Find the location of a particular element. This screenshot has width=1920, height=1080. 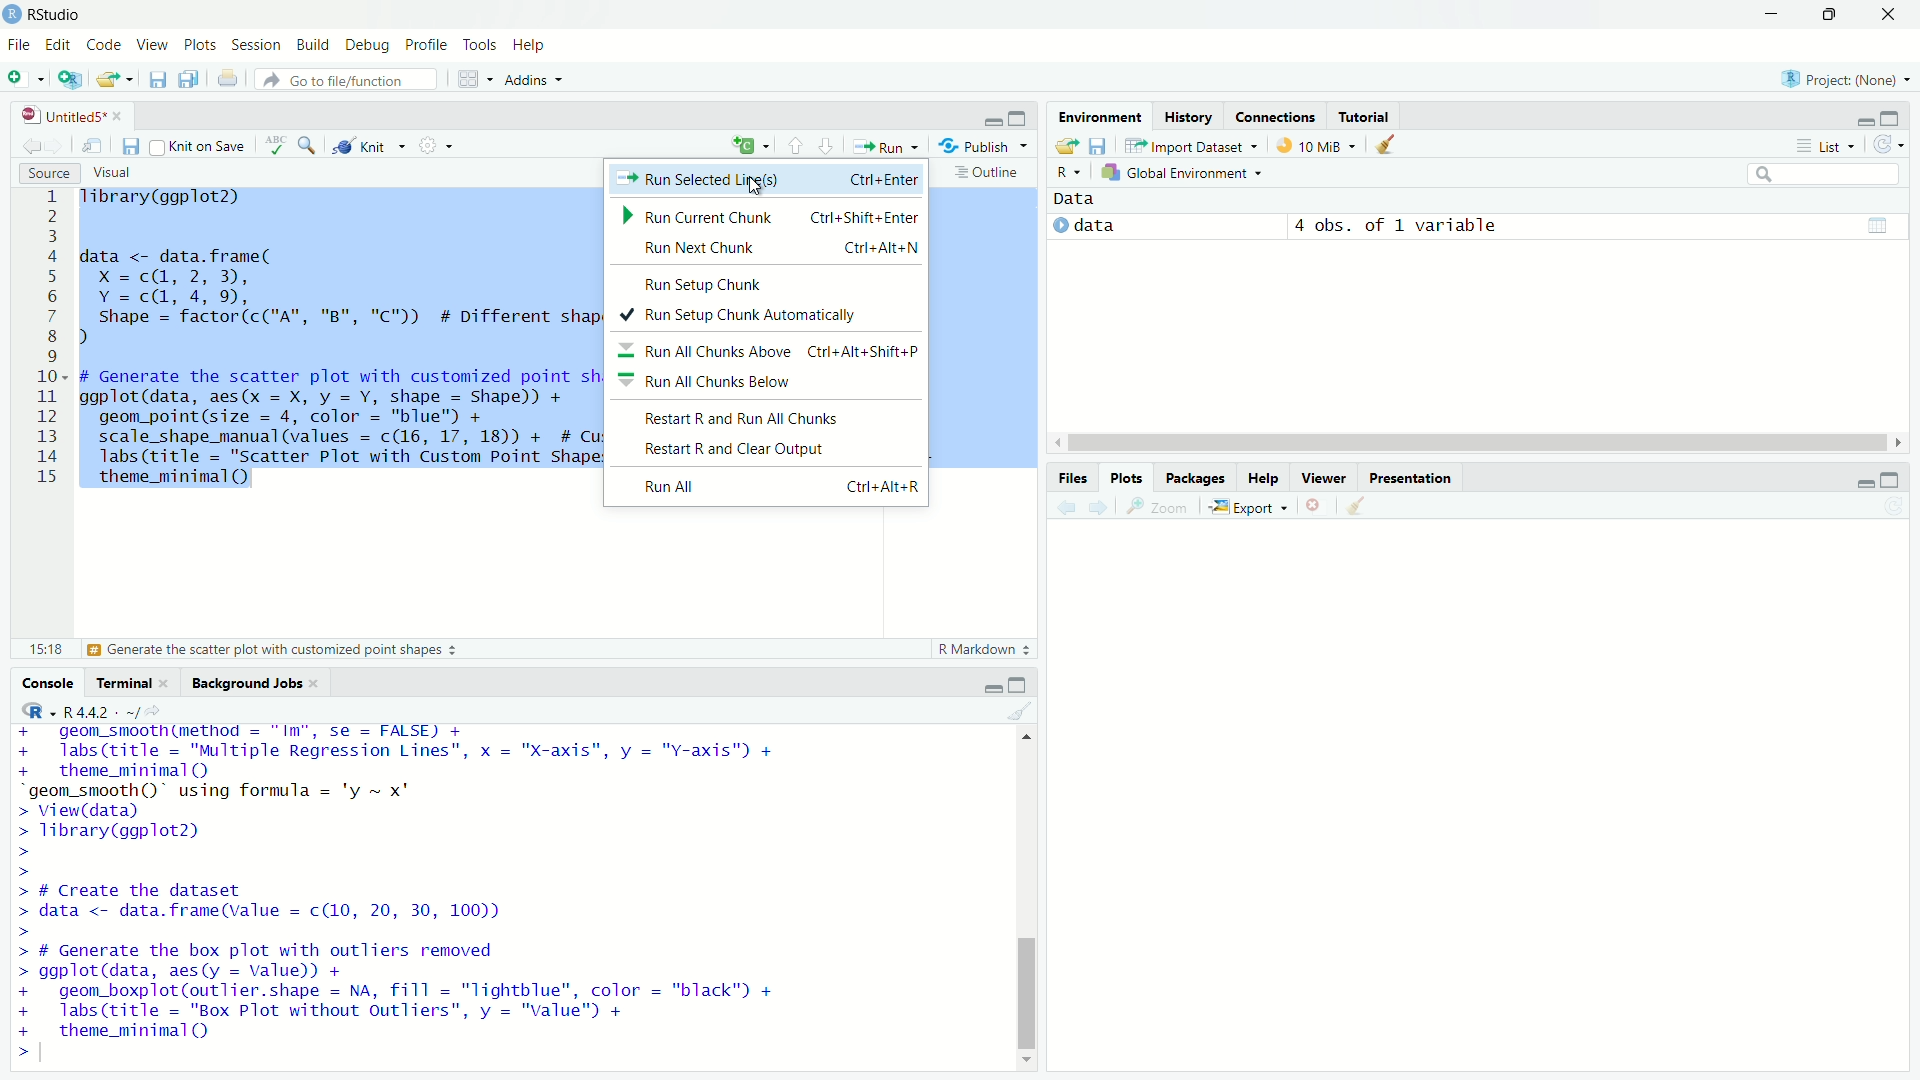

Run All Ctrl+Alt+R is located at coordinates (767, 487).